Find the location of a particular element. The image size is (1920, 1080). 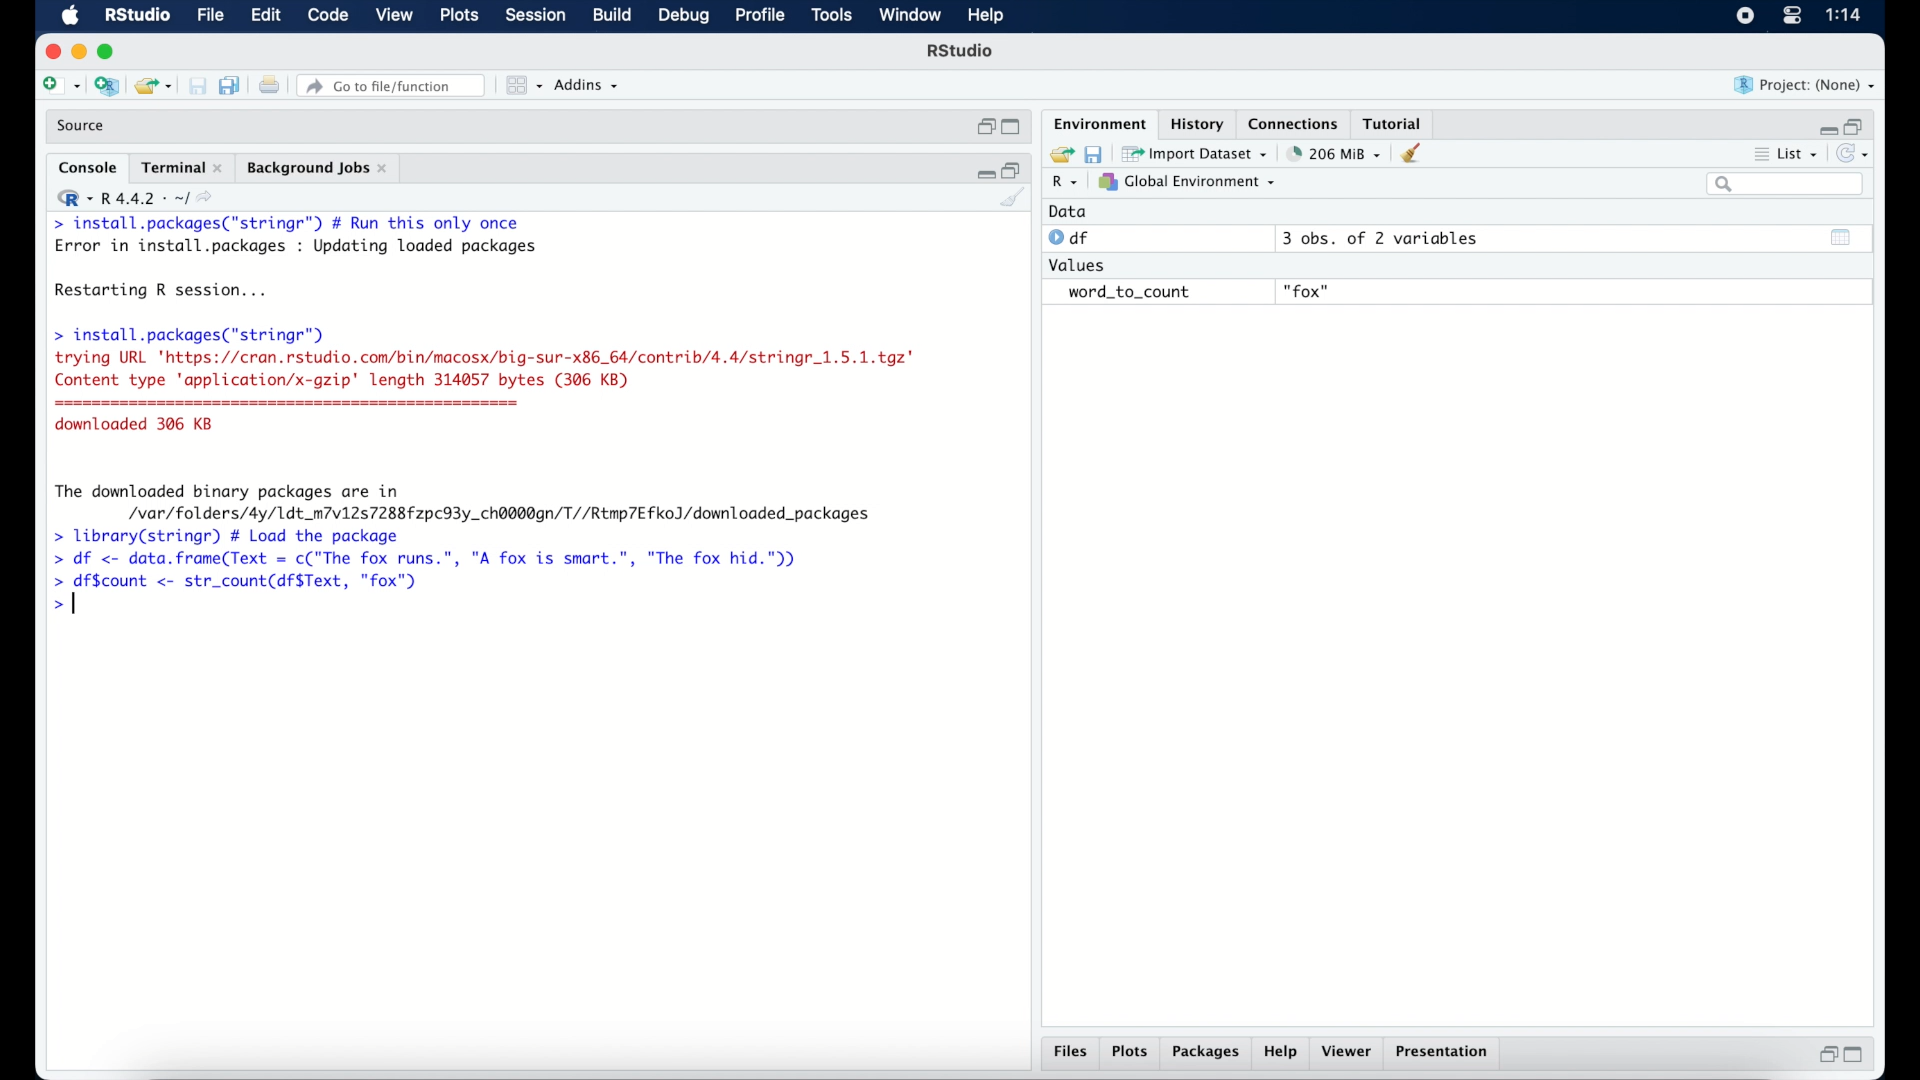

addins is located at coordinates (587, 85).